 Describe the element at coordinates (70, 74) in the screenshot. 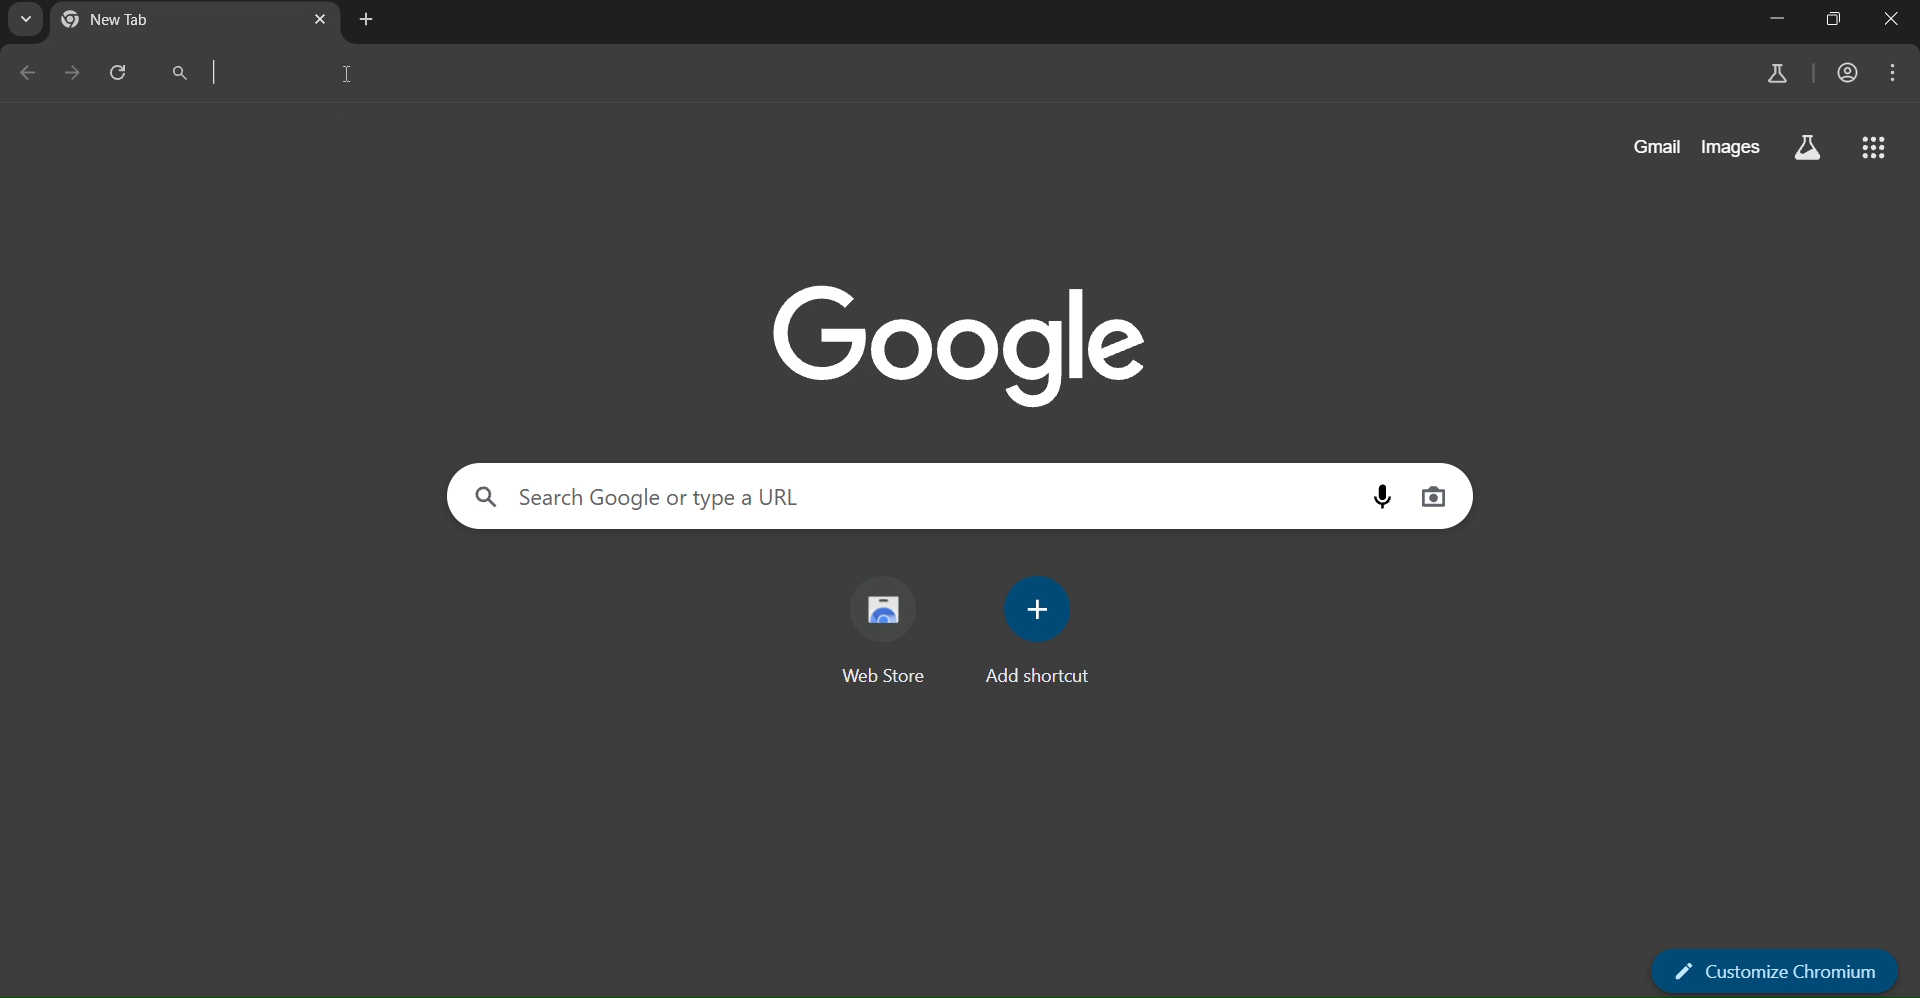

I see `go forward one page` at that location.